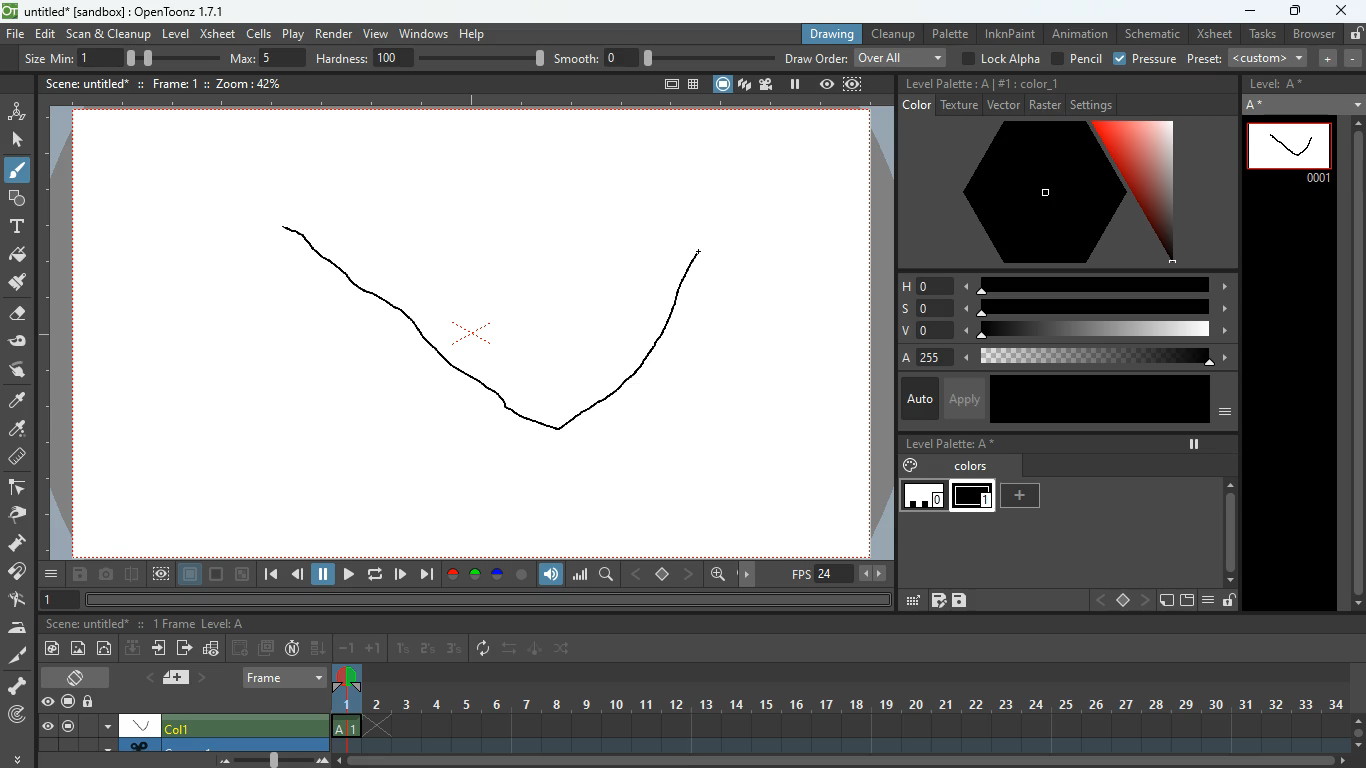 Image resolution: width=1366 pixels, height=768 pixels. I want to click on swipe, so click(15, 369).